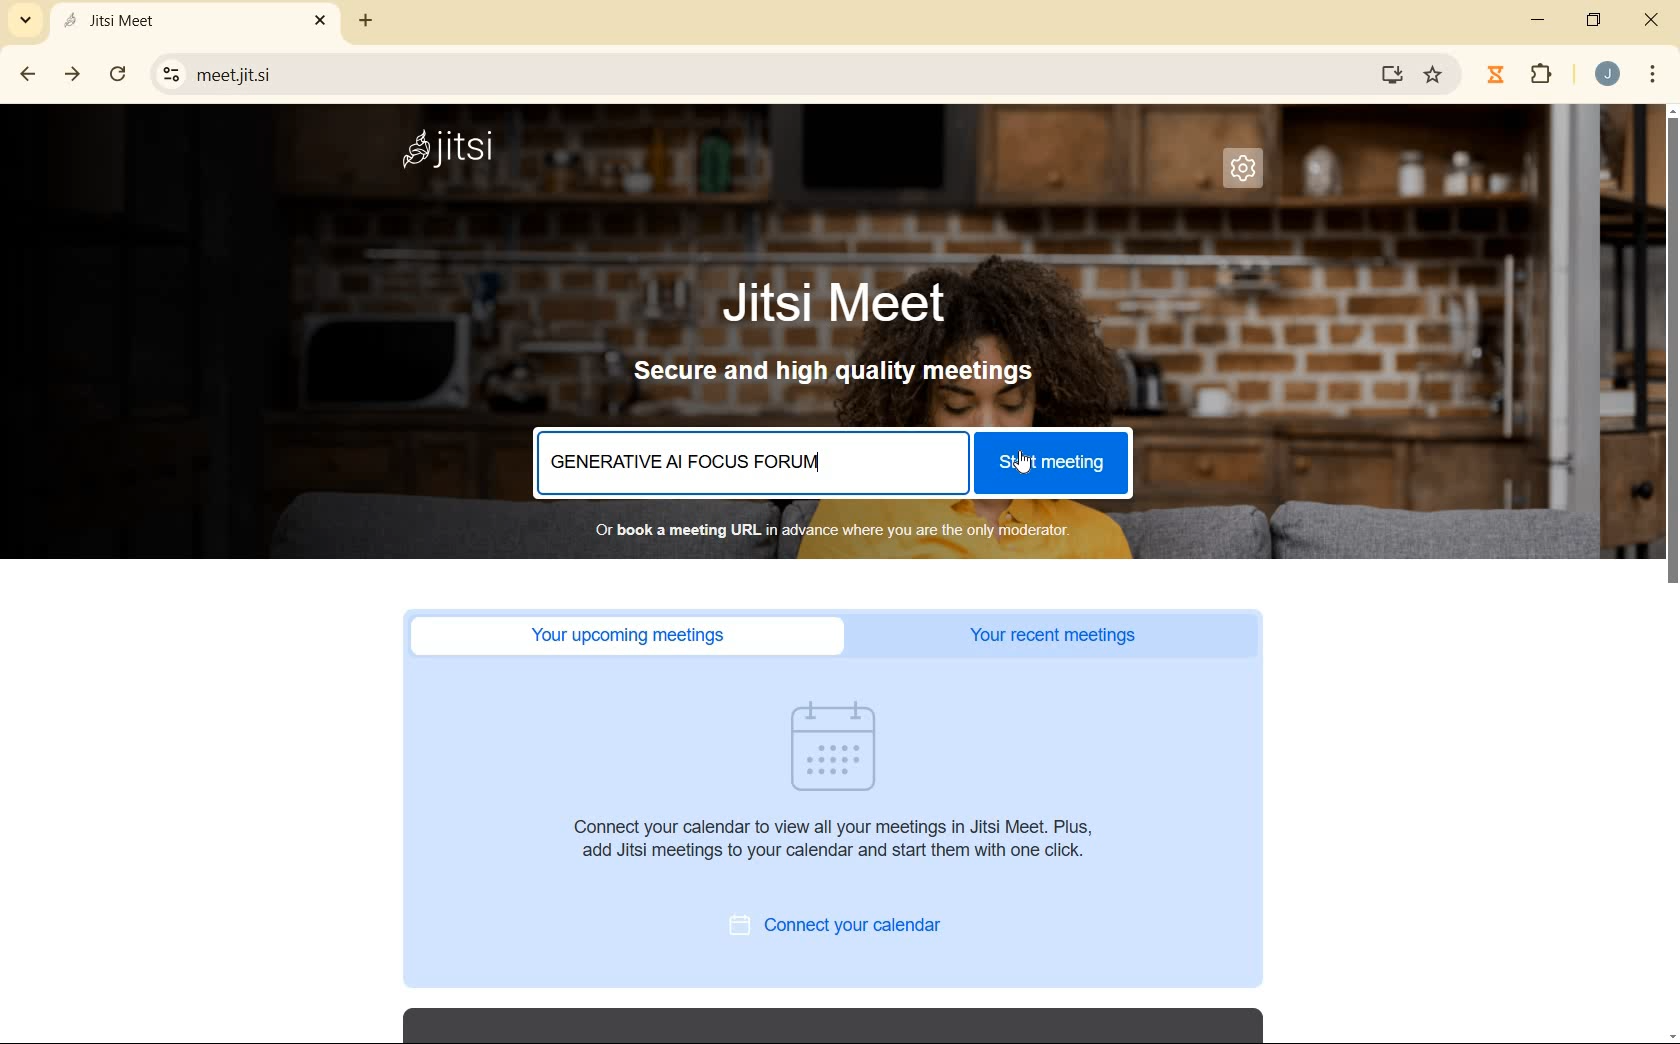 This screenshot has height=1044, width=1680. I want to click on ACCOUNT, so click(1608, 75).